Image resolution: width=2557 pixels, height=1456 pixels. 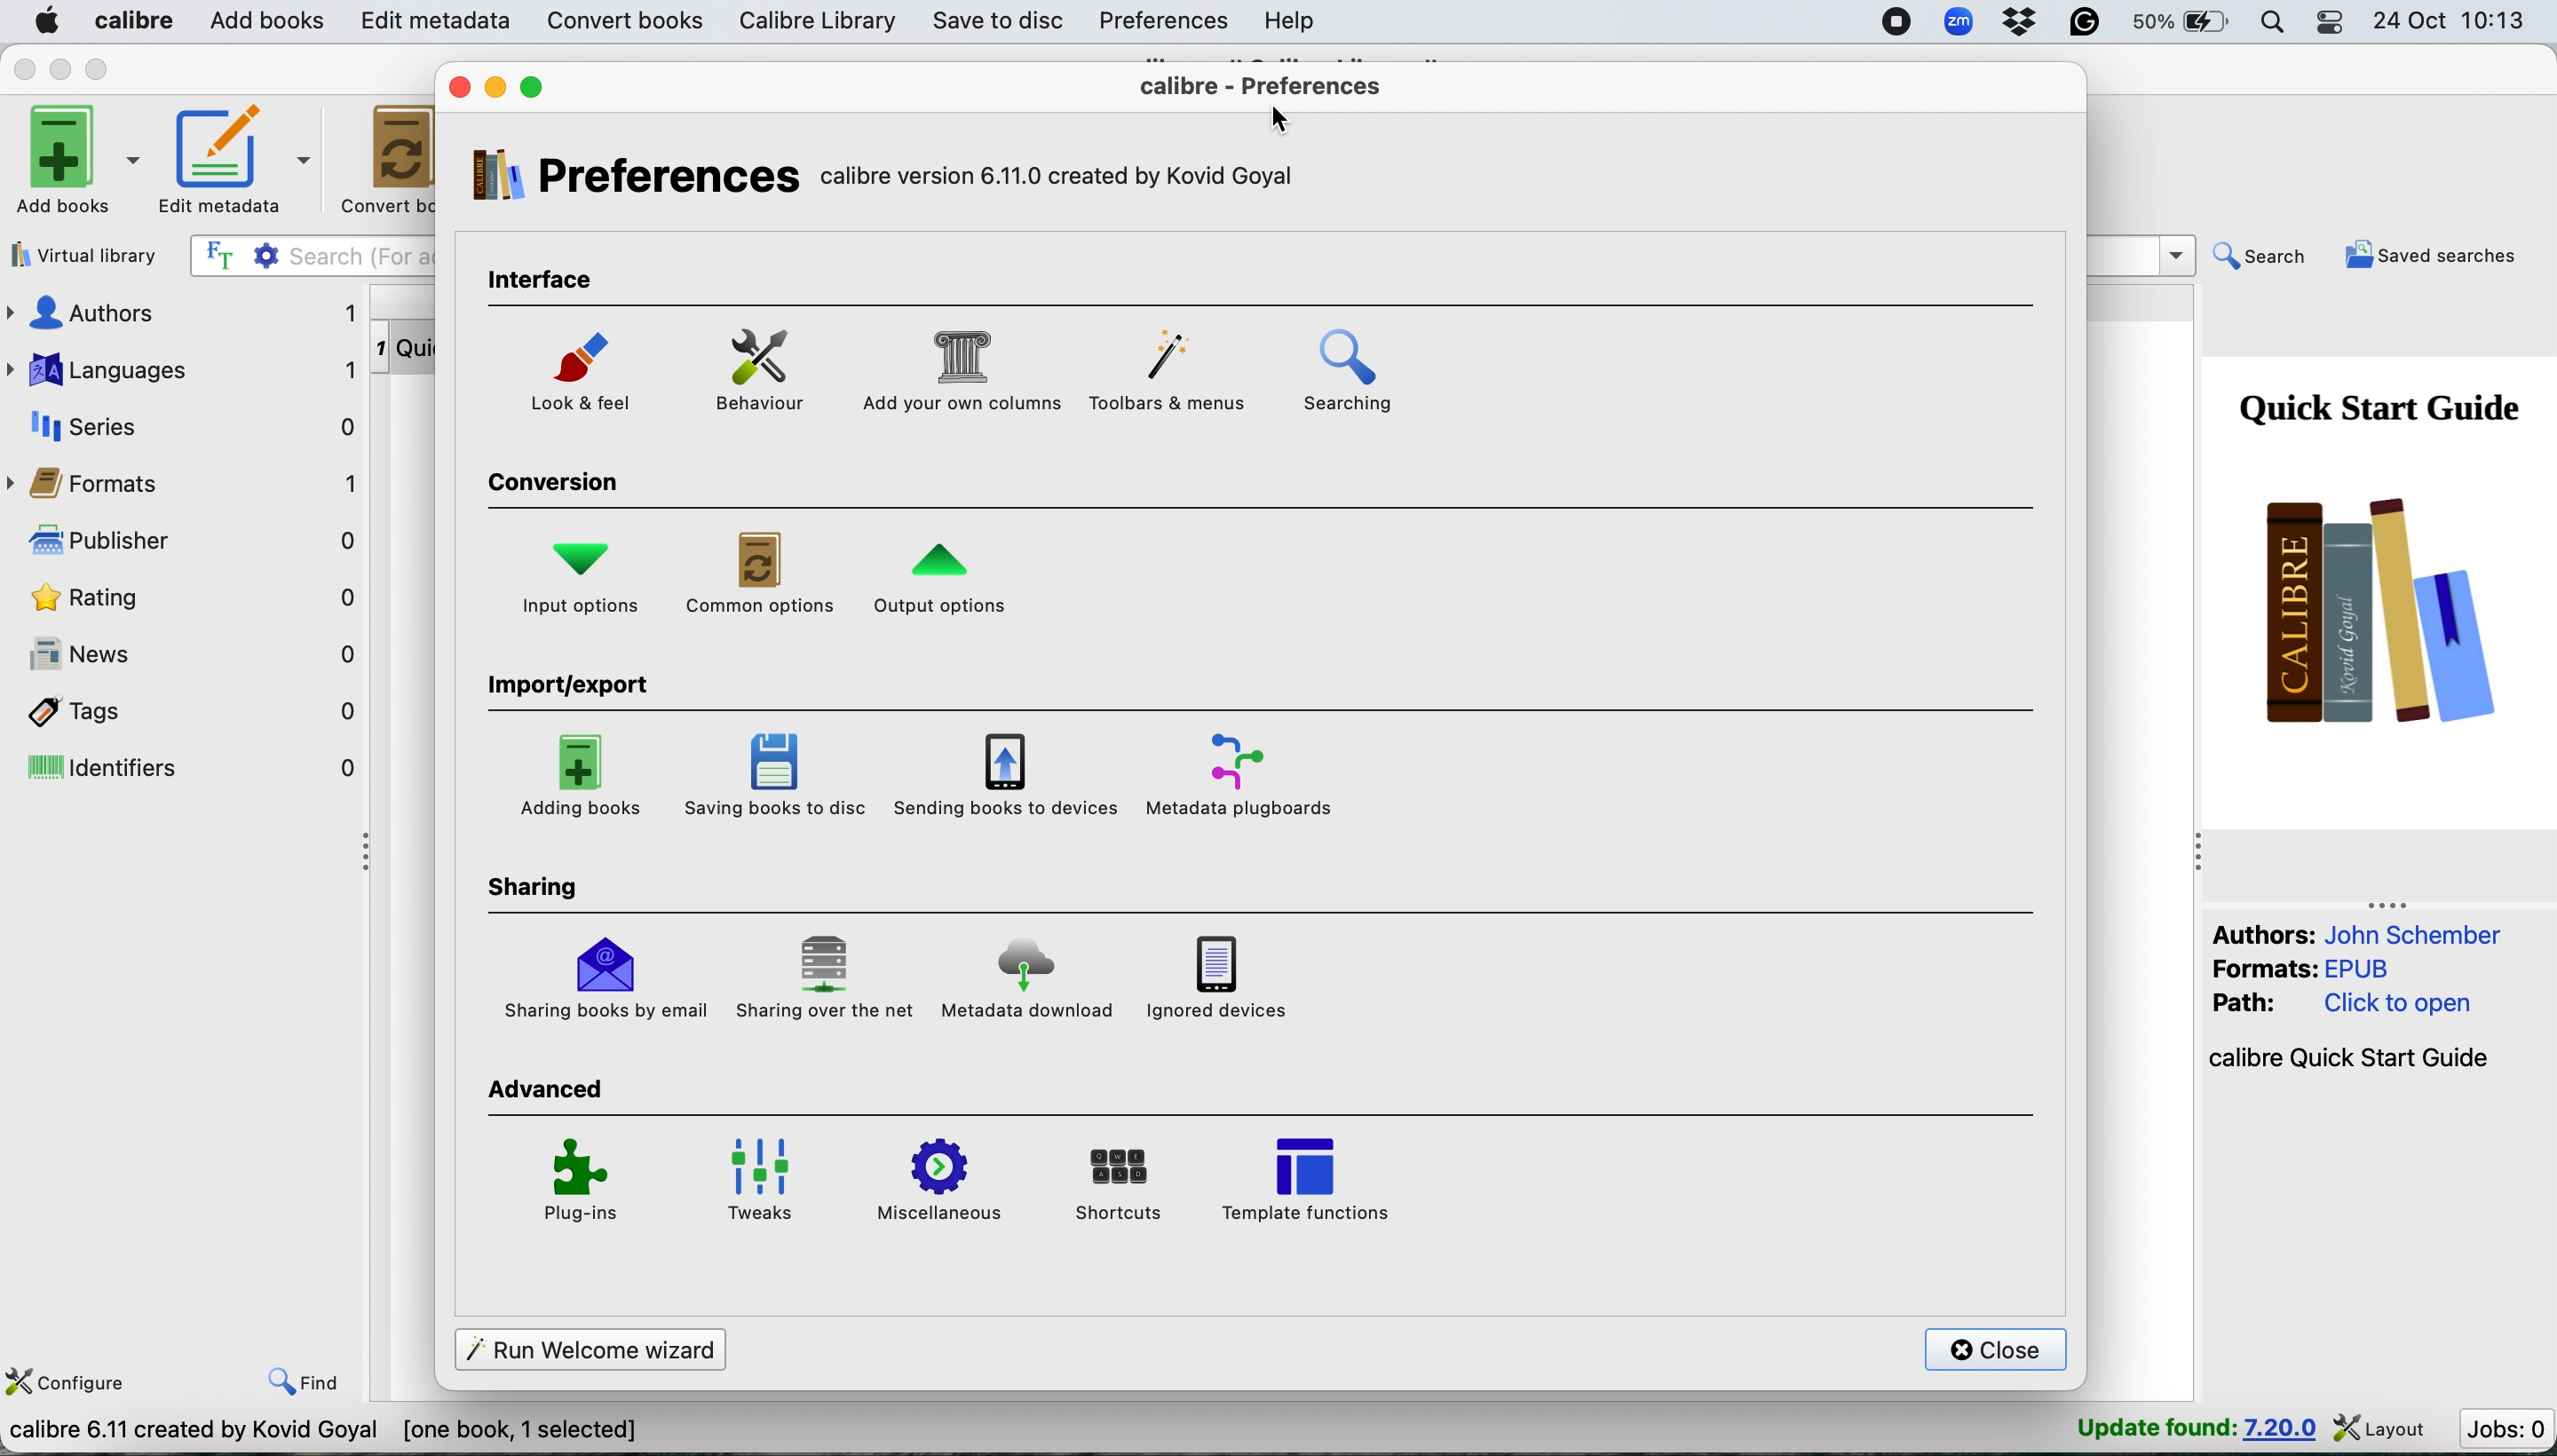 What do you see at coordinates (958, 373) in the screenshot?
I see `add your own columns` at bounding box center [958, 373].